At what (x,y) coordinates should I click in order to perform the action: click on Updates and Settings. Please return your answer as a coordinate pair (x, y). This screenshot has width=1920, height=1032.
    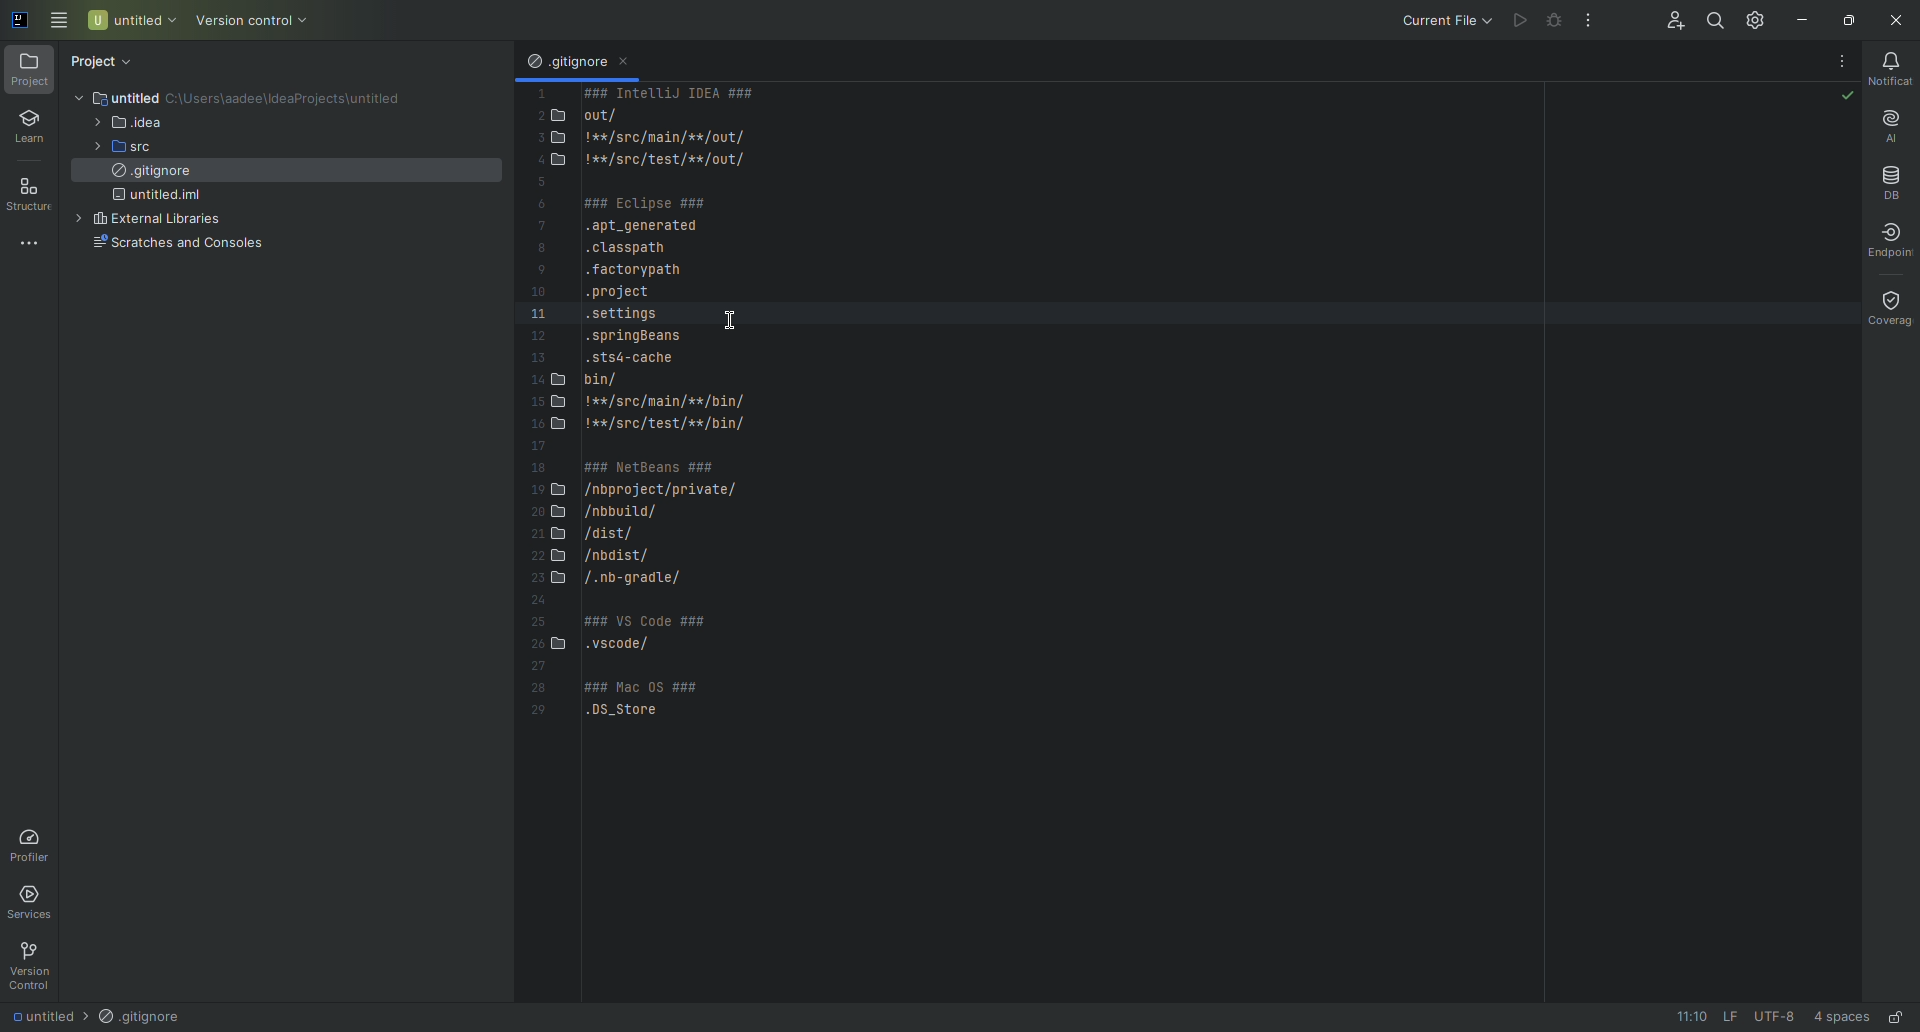
    Looking at the image, I should click on (1753, 16).